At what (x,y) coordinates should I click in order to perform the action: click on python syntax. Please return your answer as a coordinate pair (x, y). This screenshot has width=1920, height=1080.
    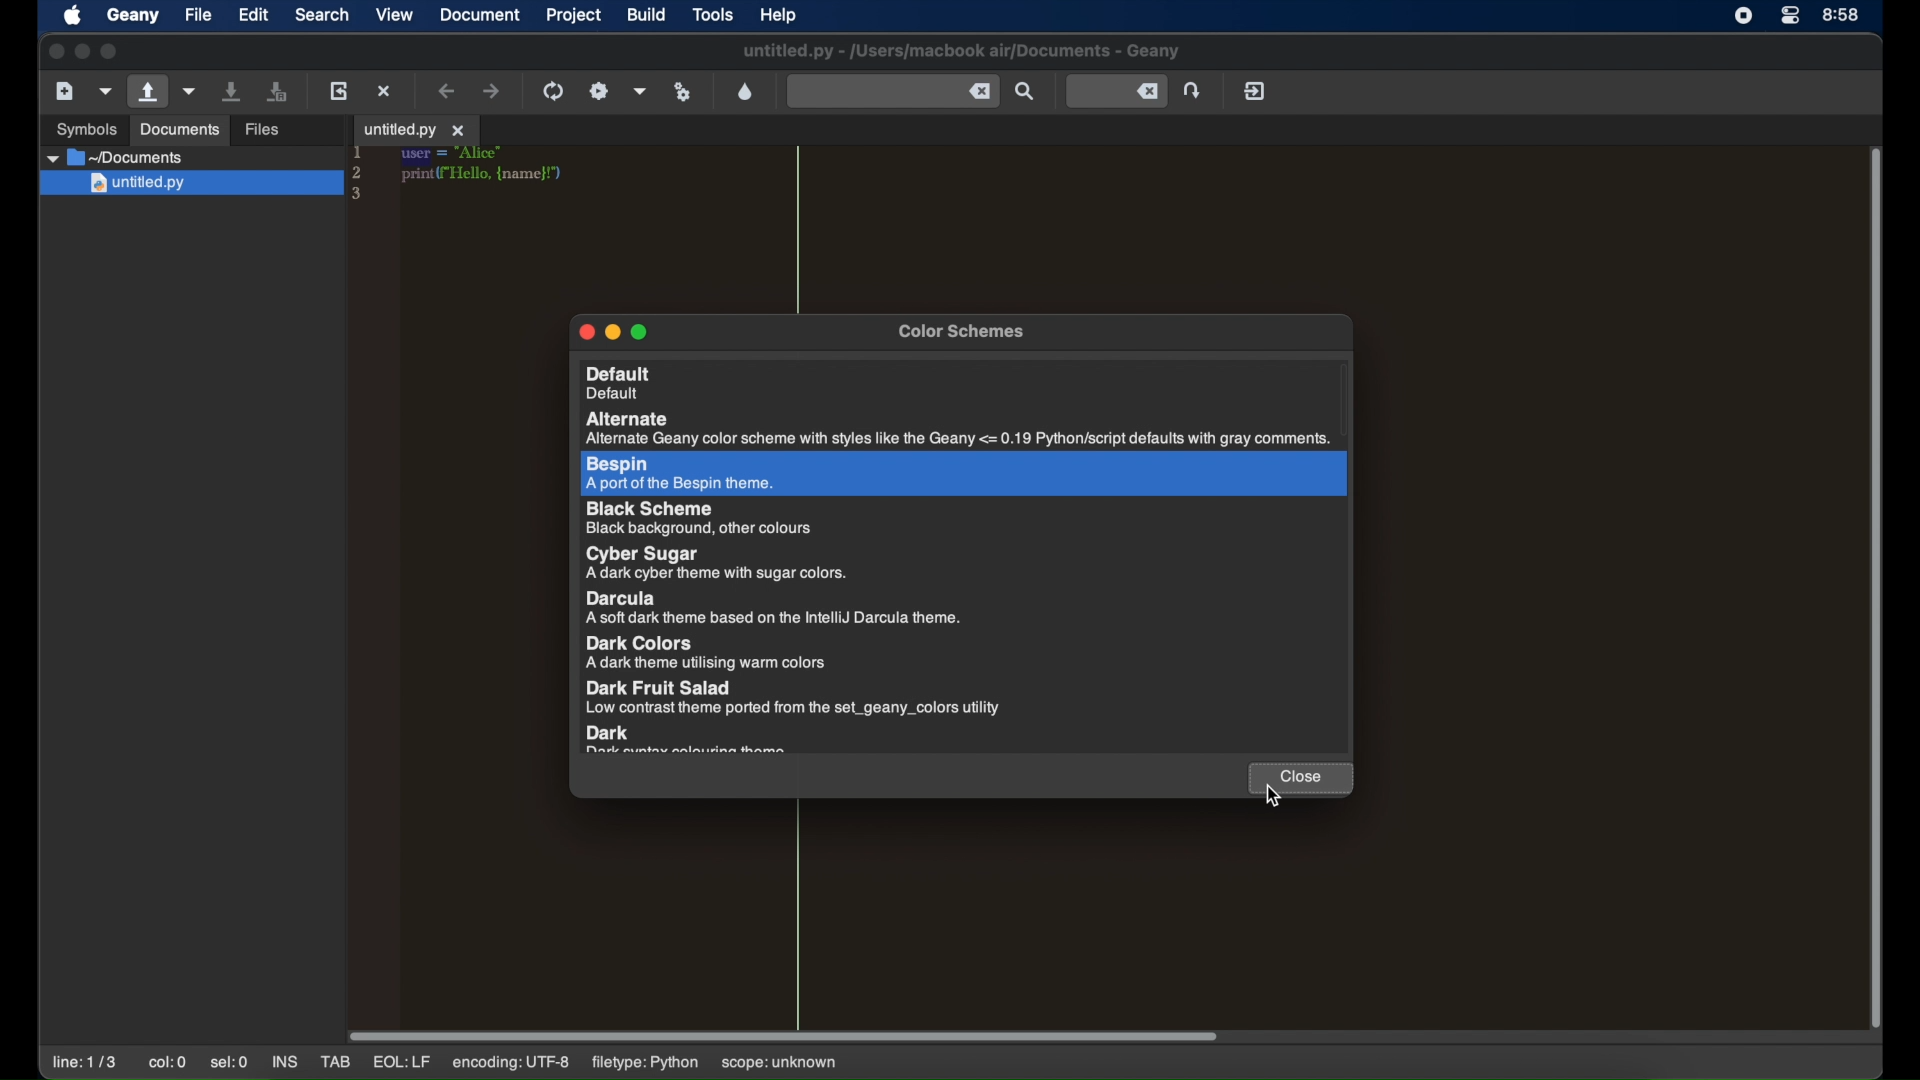
    Looking at the image, I should click on (462, 176).